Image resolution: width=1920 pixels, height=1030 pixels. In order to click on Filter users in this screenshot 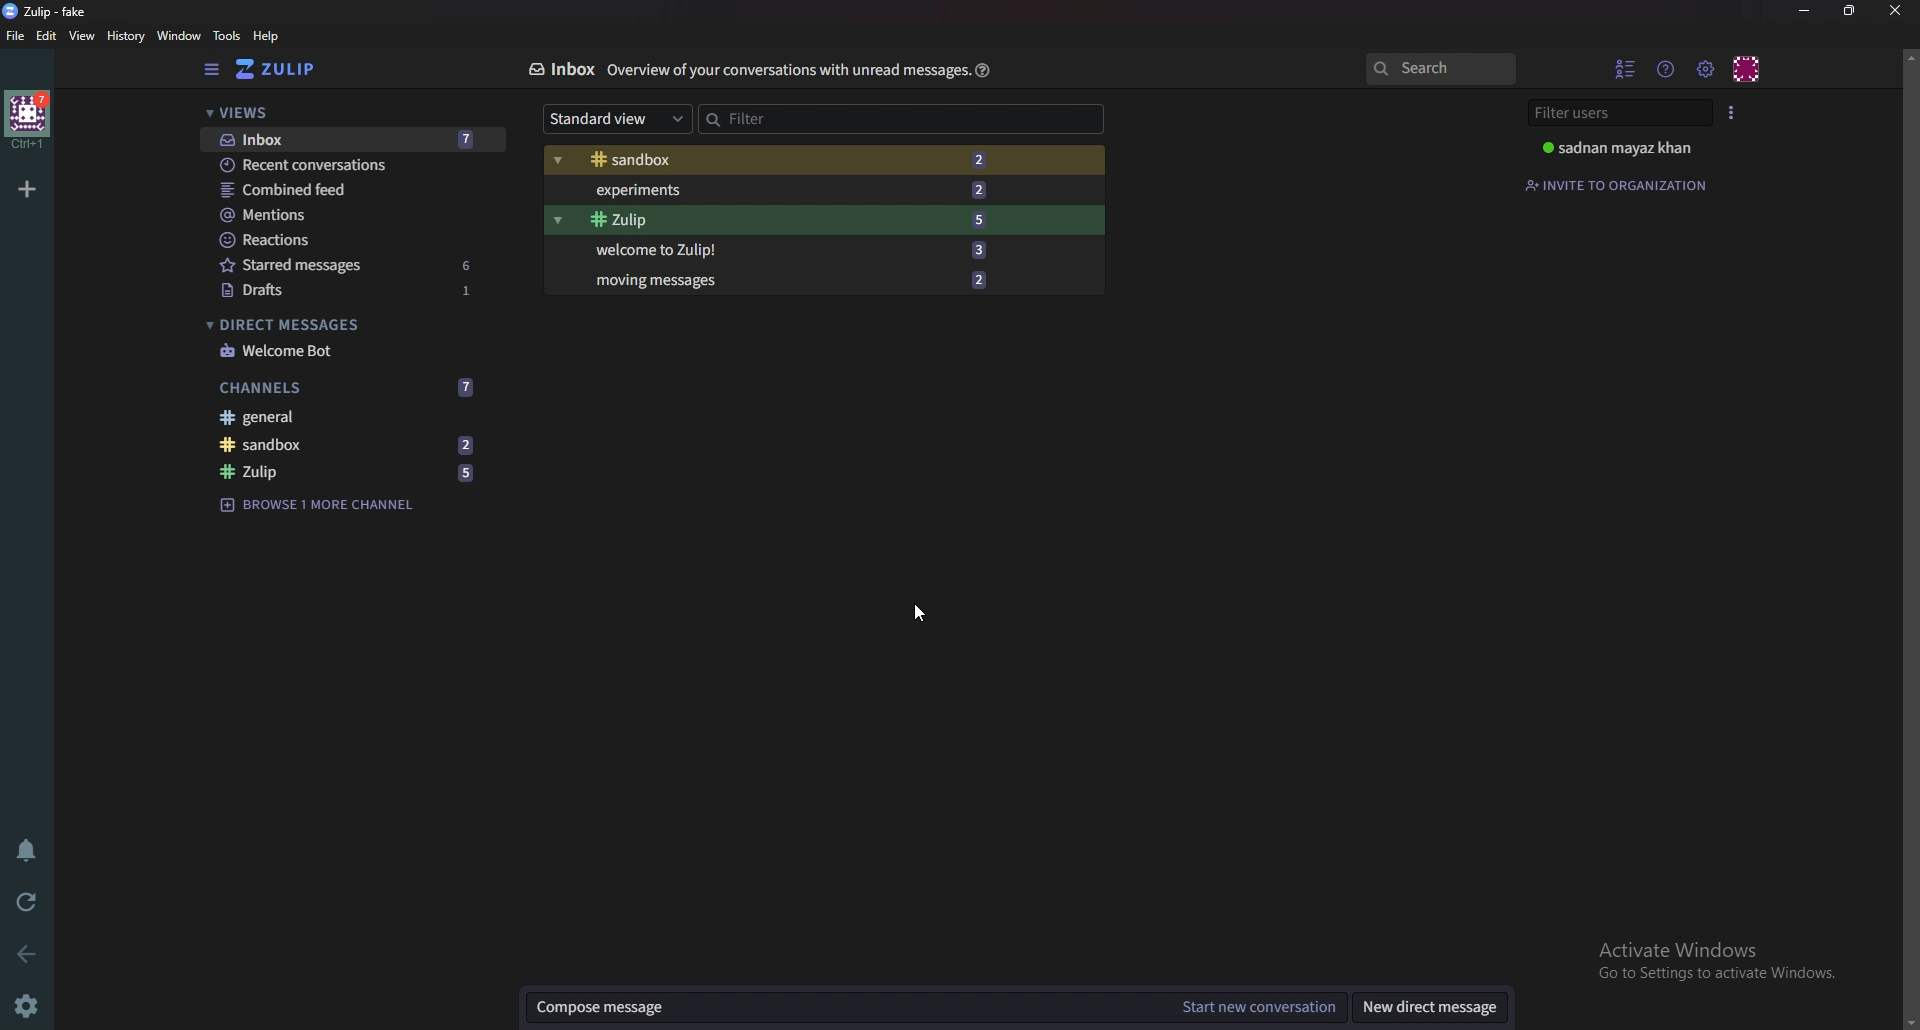, I will do `click(1621, 114)`.